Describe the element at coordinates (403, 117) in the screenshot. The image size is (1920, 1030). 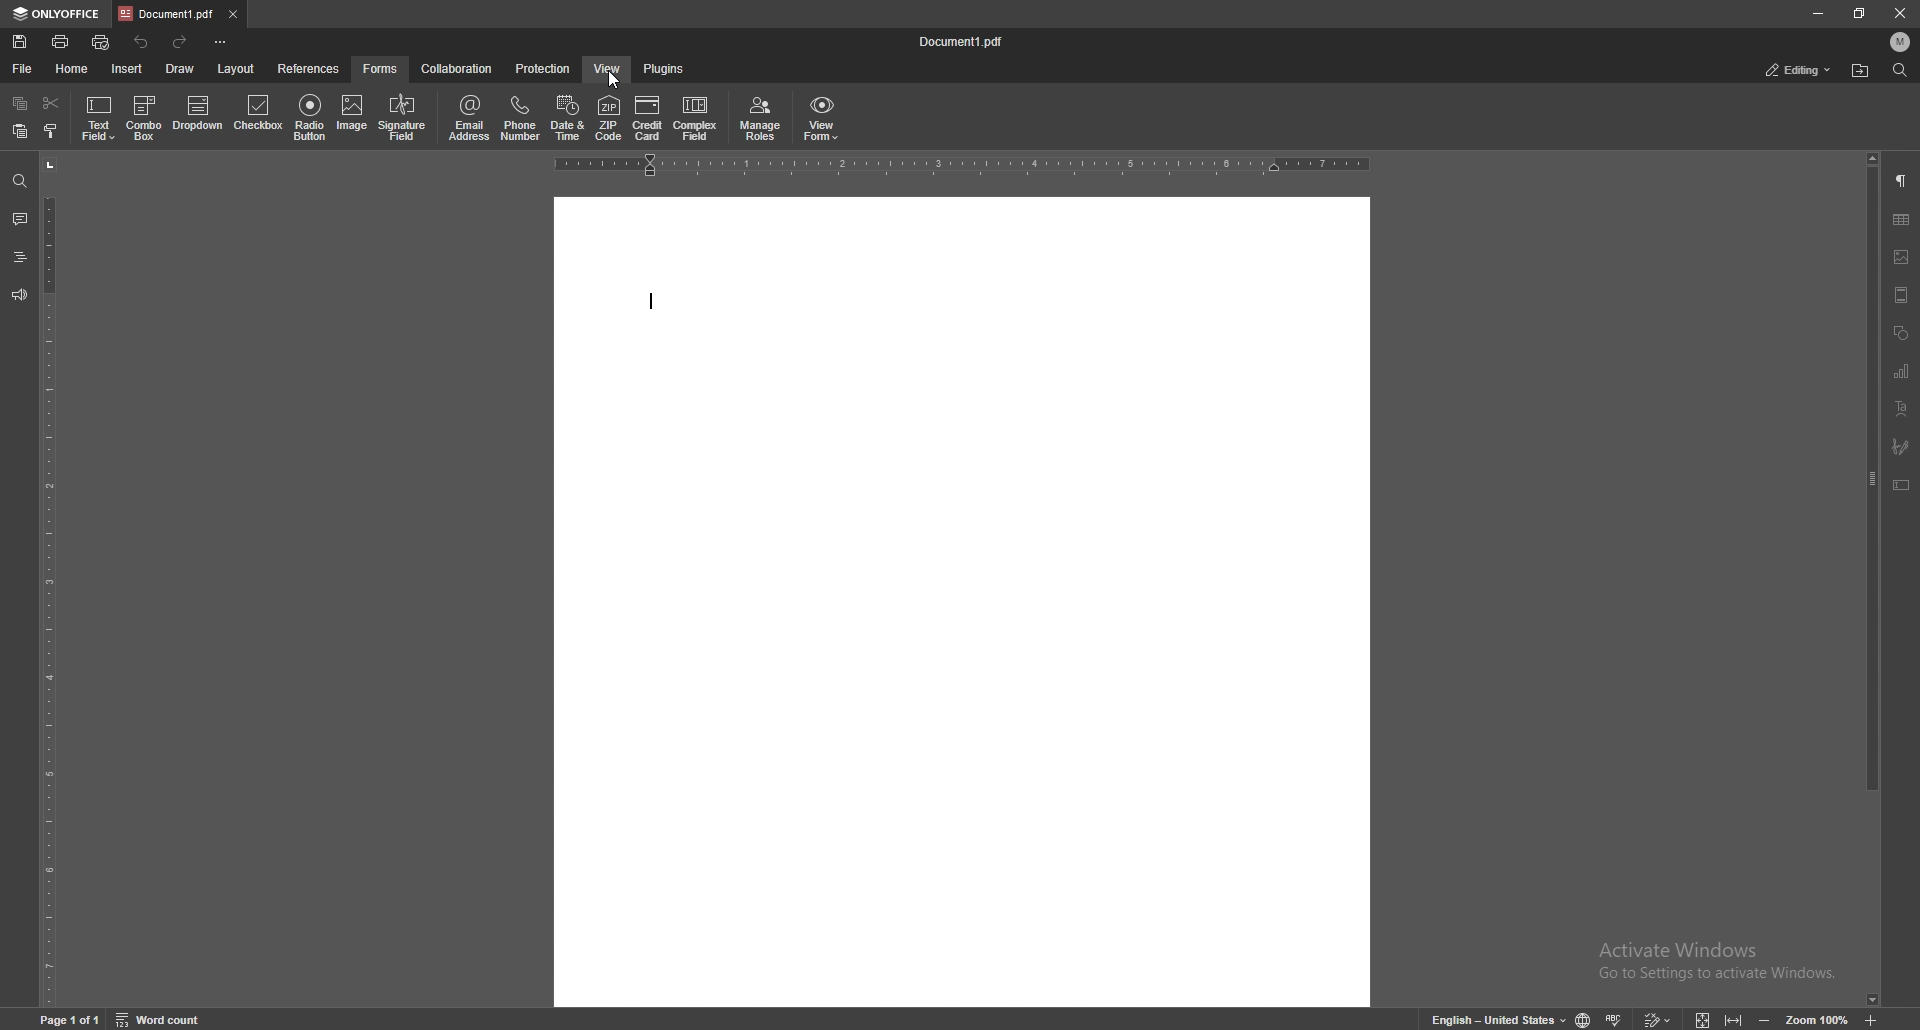
I see `signature field` at that location.